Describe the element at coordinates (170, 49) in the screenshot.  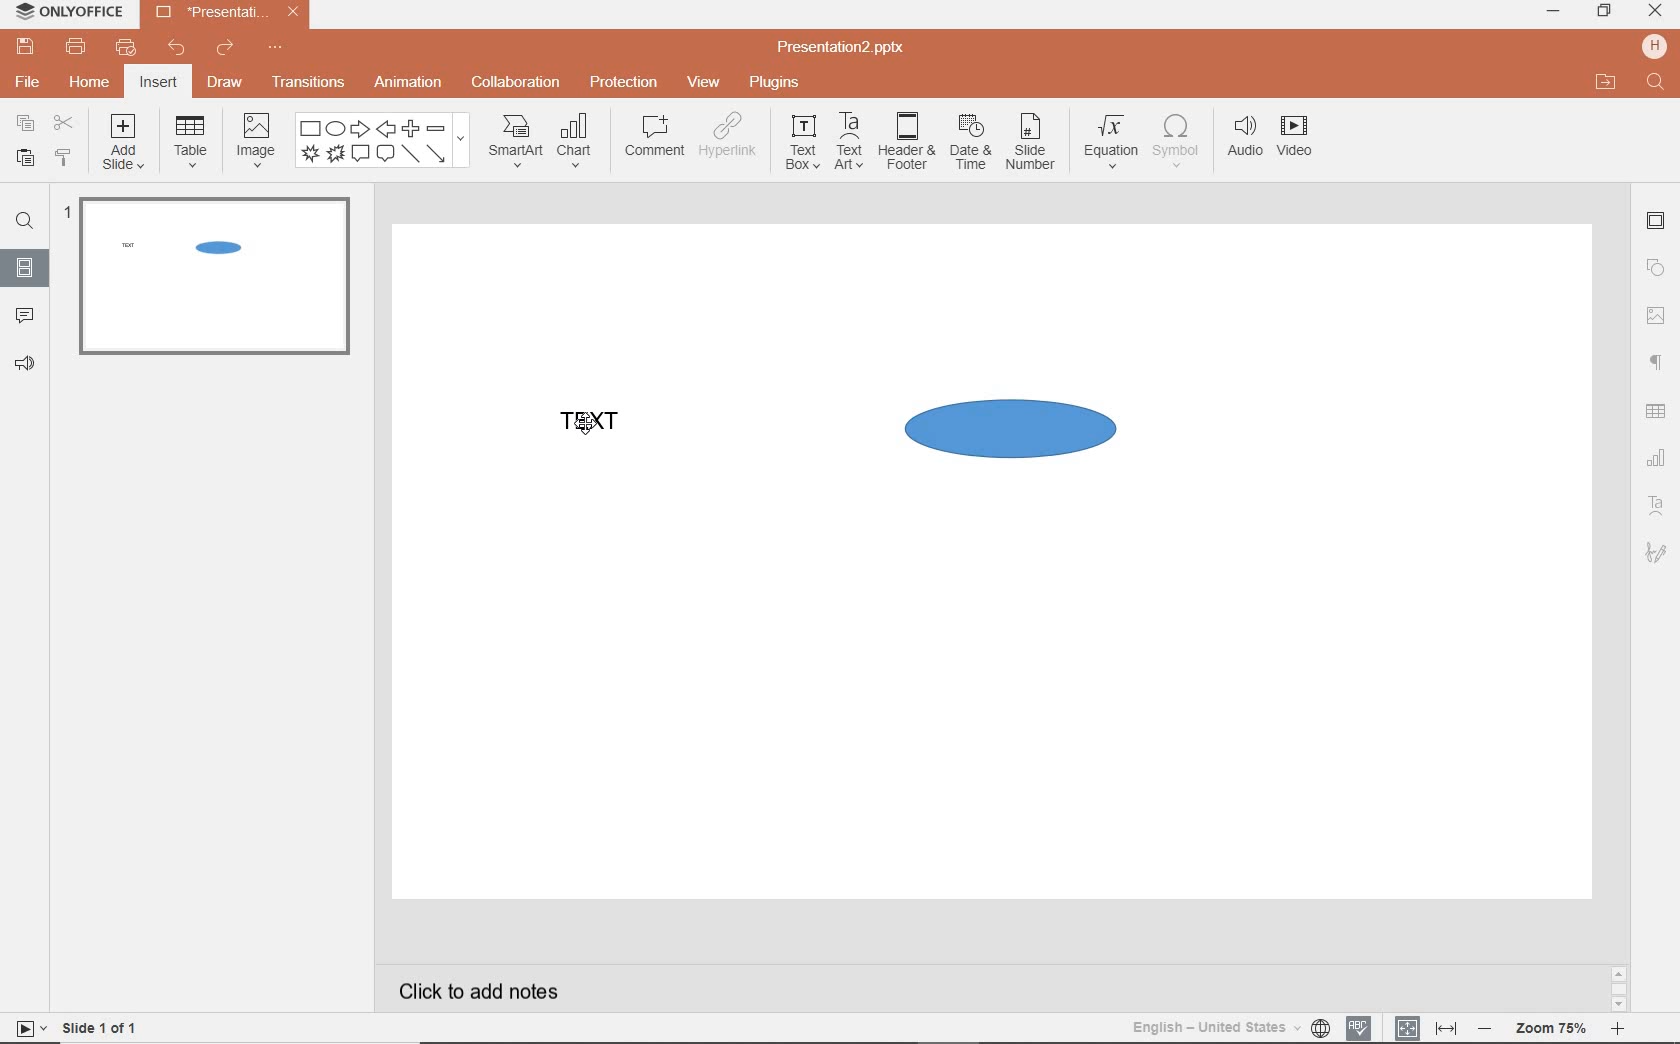
I see `undo` at that location.